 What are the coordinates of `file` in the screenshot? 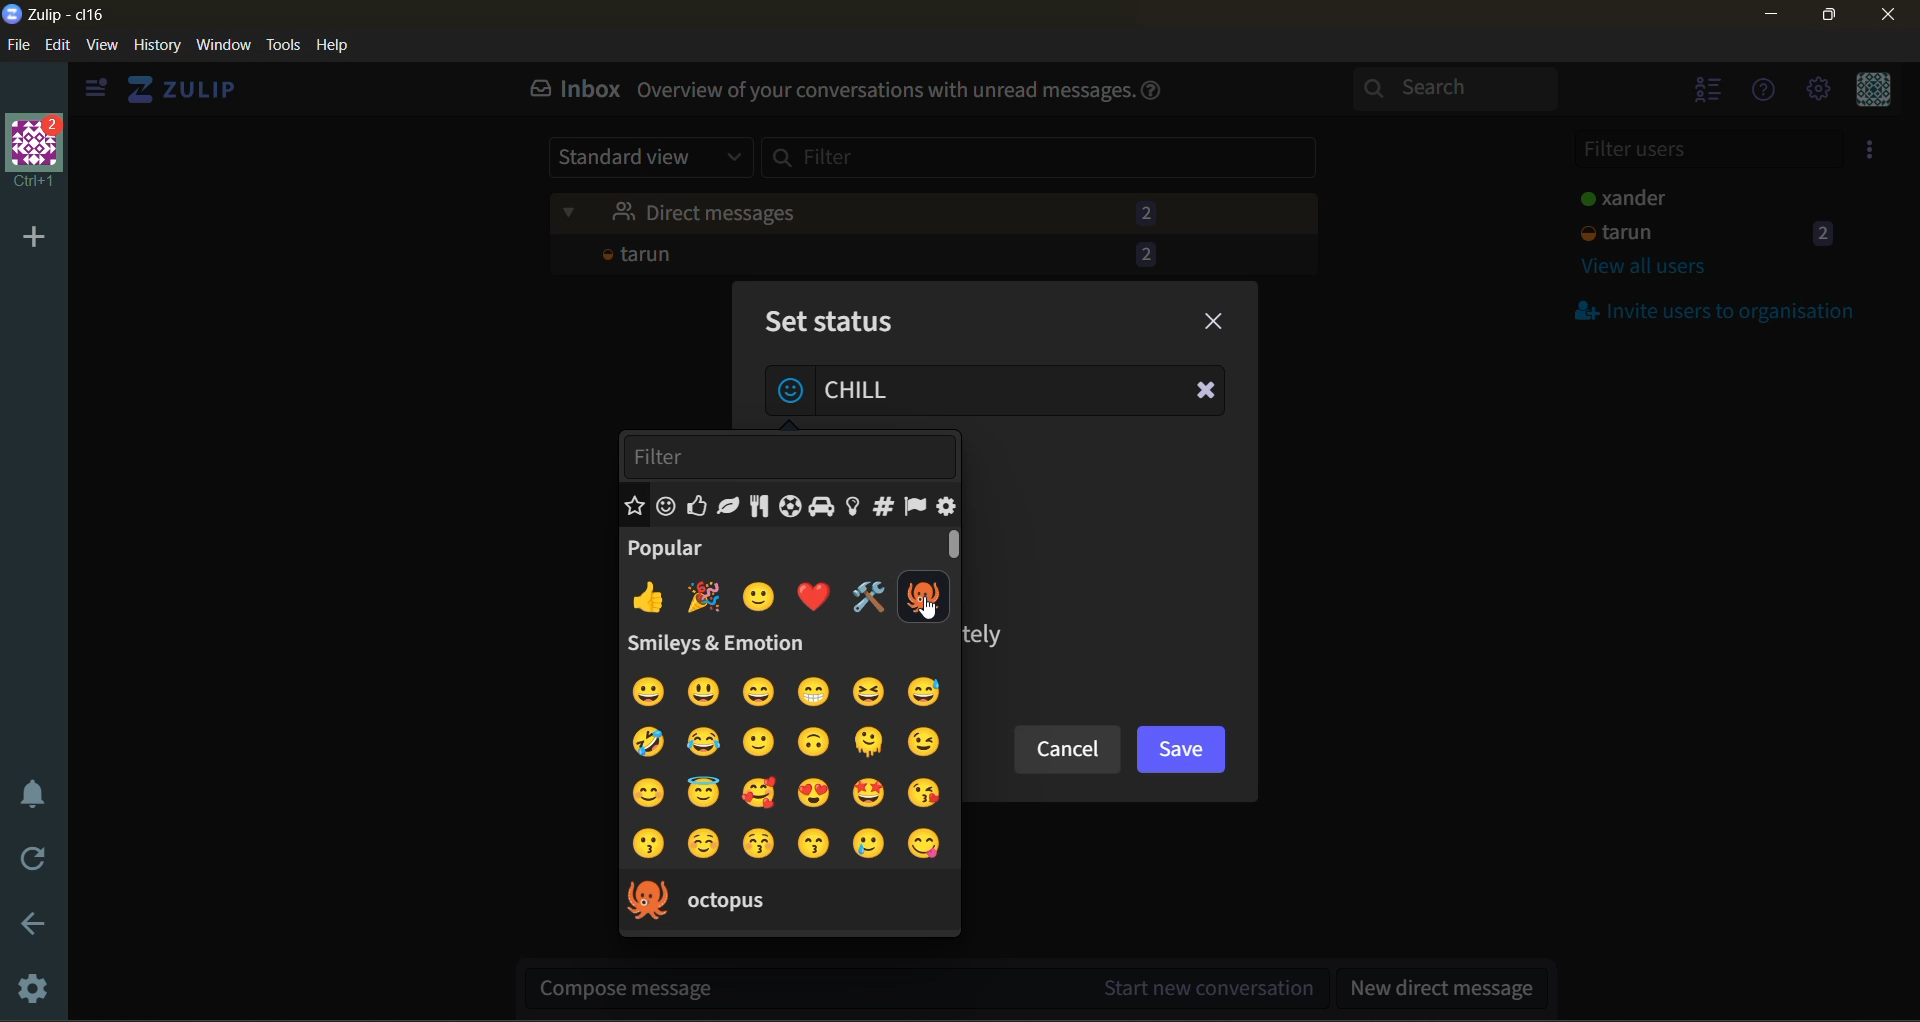 It's located at (26, 47).